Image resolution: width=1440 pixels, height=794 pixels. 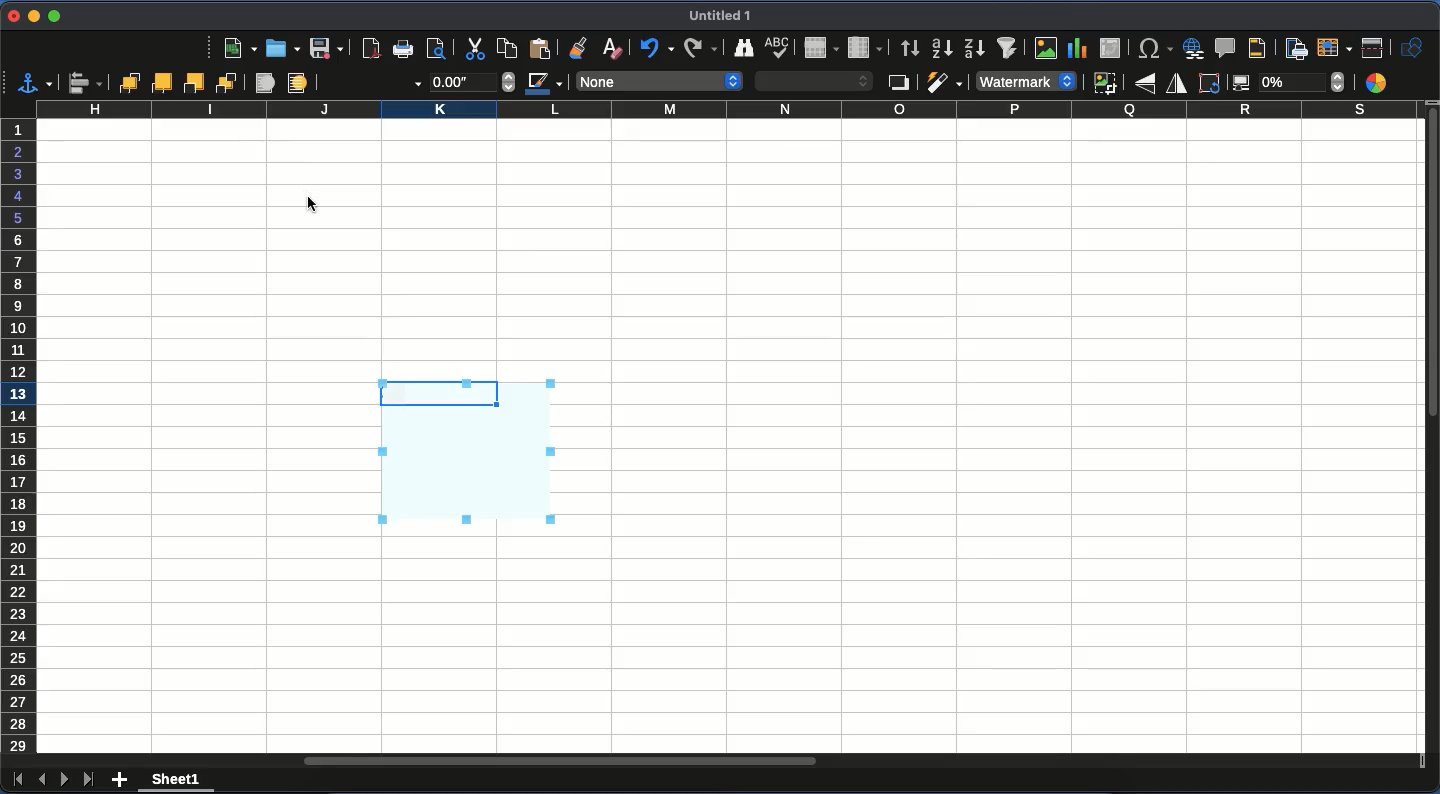 I want to click on select anchor for object, so click(x=35, y=82).